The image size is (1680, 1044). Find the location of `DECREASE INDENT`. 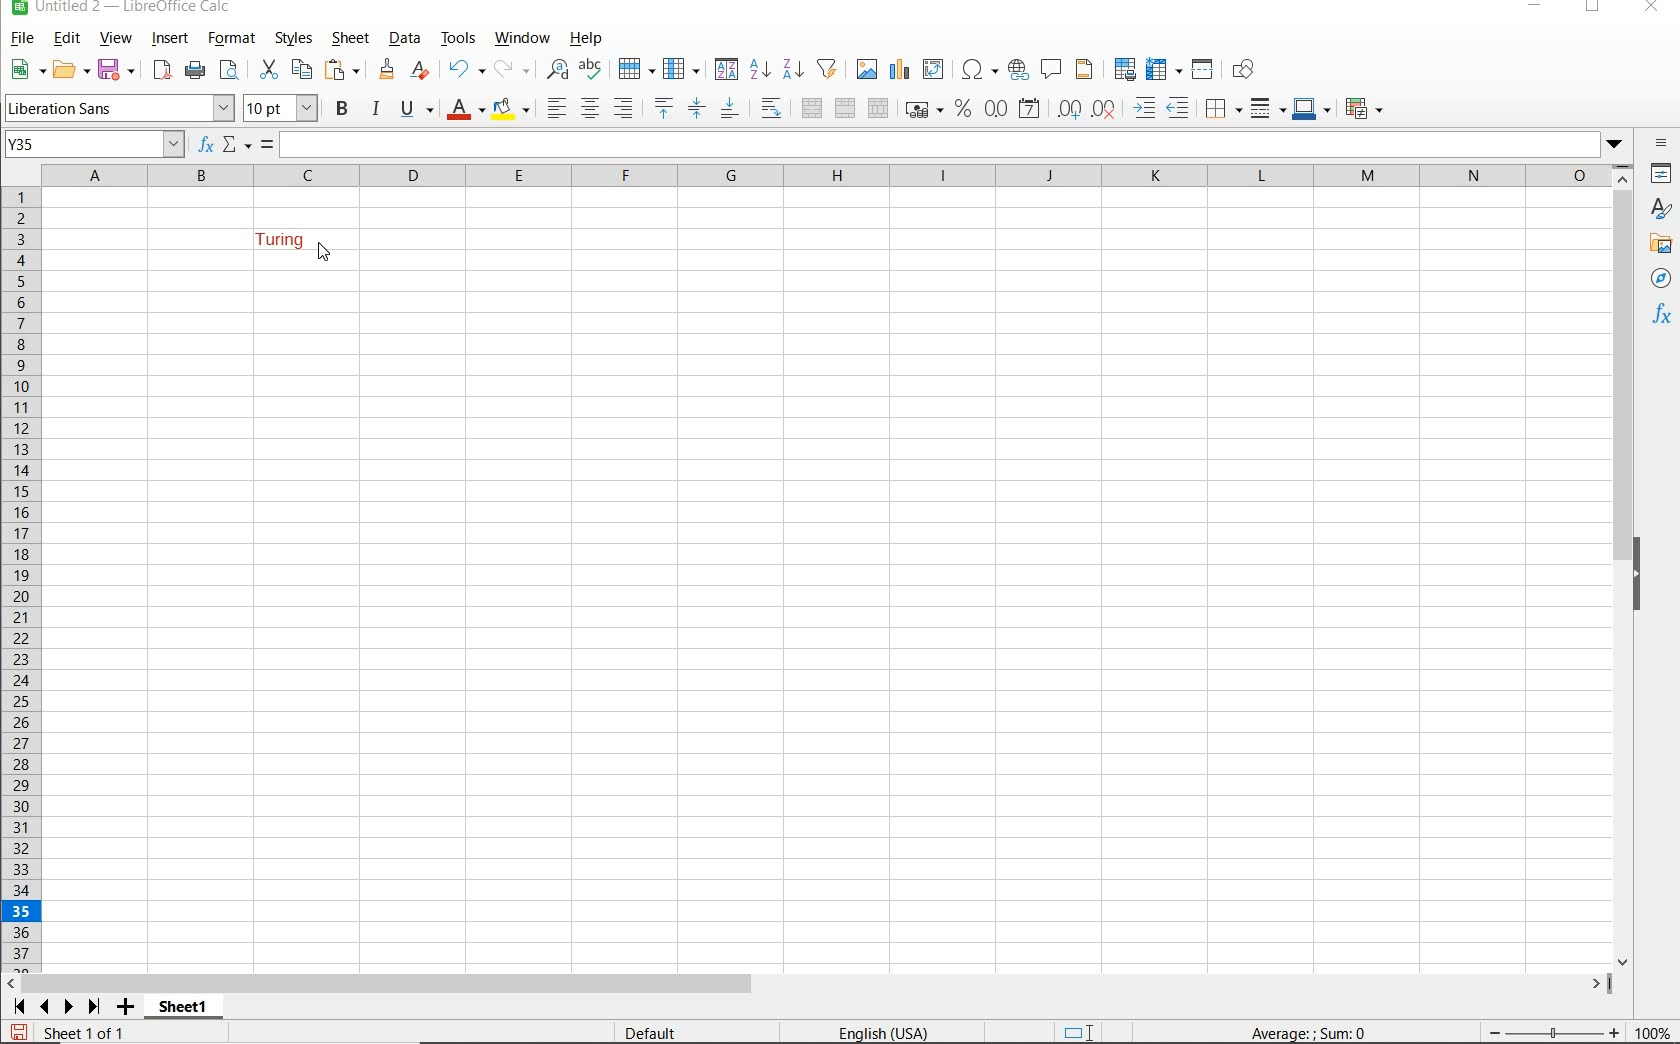

DECREASE INDENT is located at coordinates (1179, 109).